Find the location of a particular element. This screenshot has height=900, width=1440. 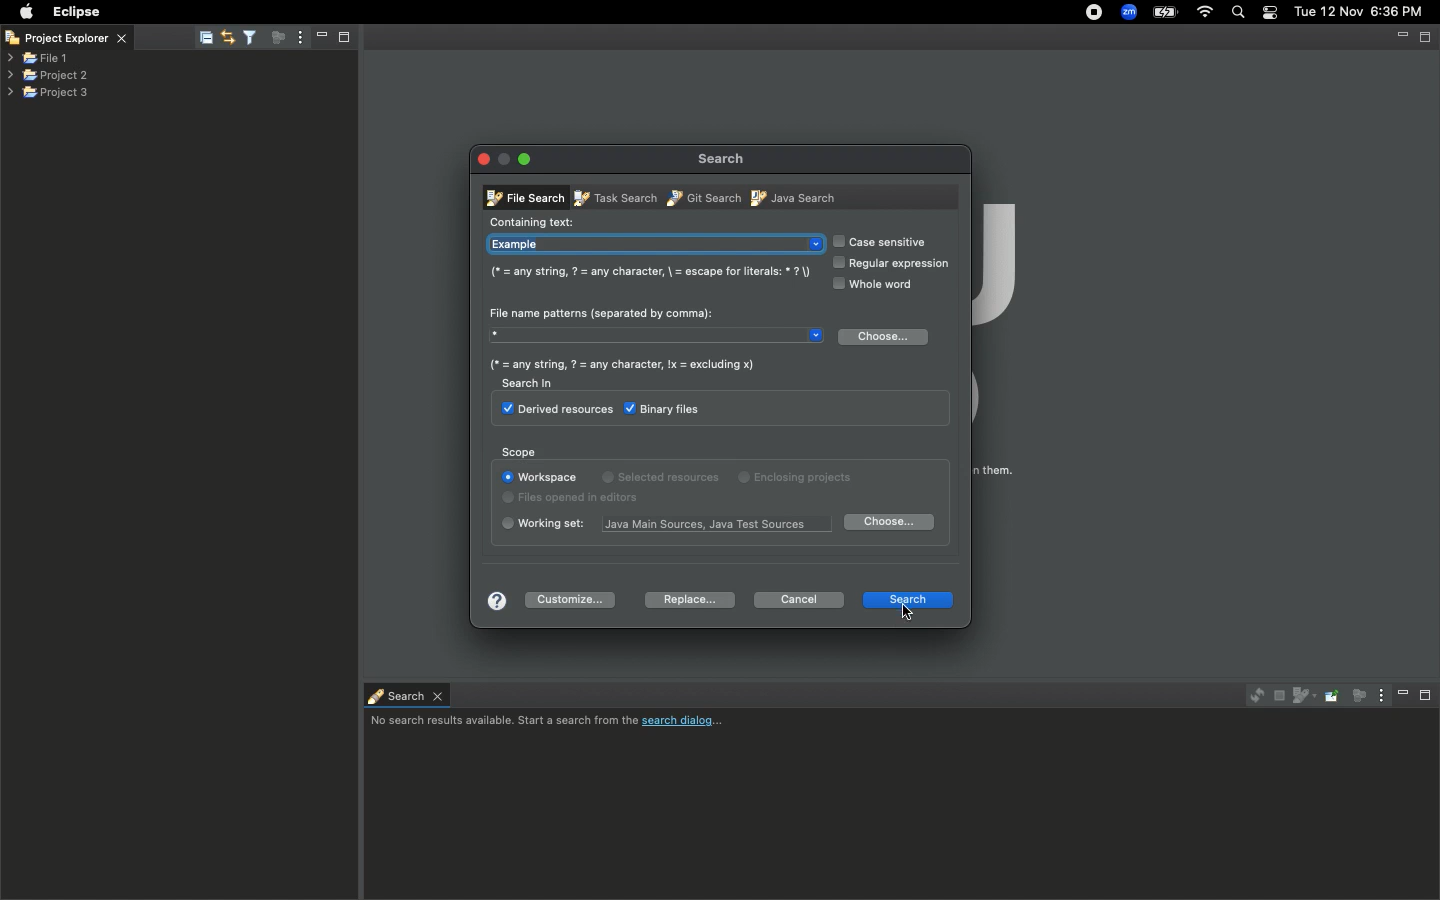

Pin the search view is located at coordinates (1330, 695).